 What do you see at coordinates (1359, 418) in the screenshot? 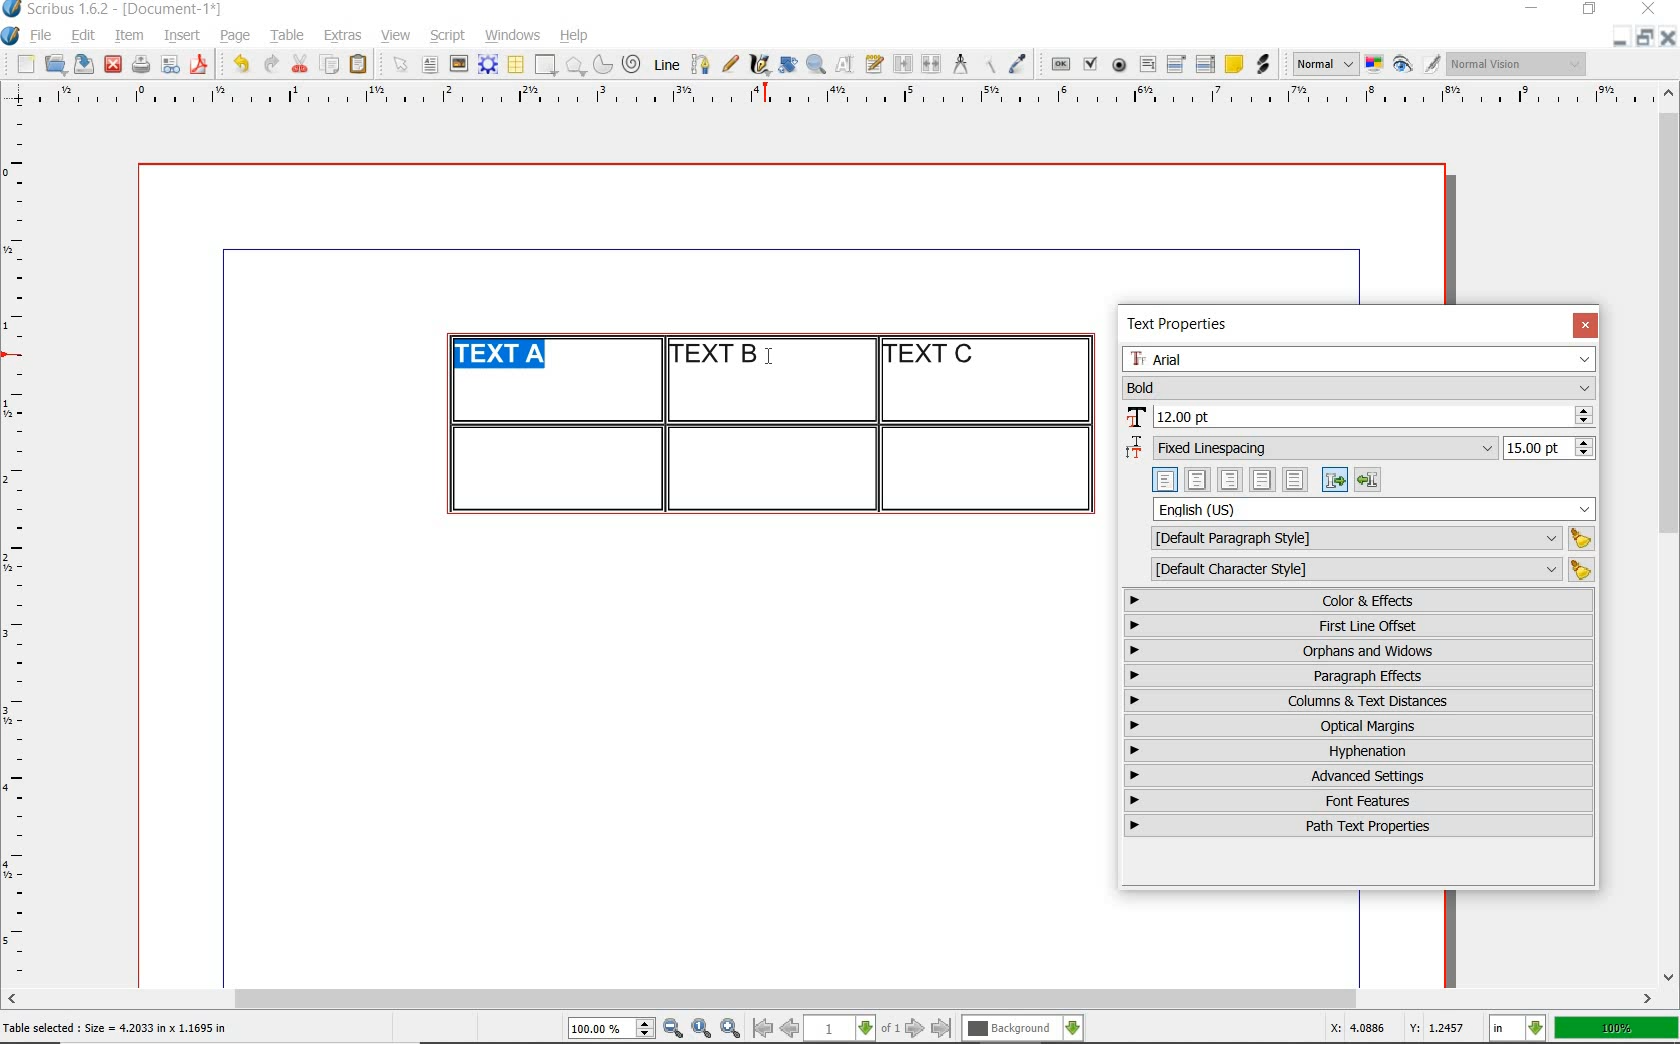
I see `font size` at bounding box center [1359, 418].